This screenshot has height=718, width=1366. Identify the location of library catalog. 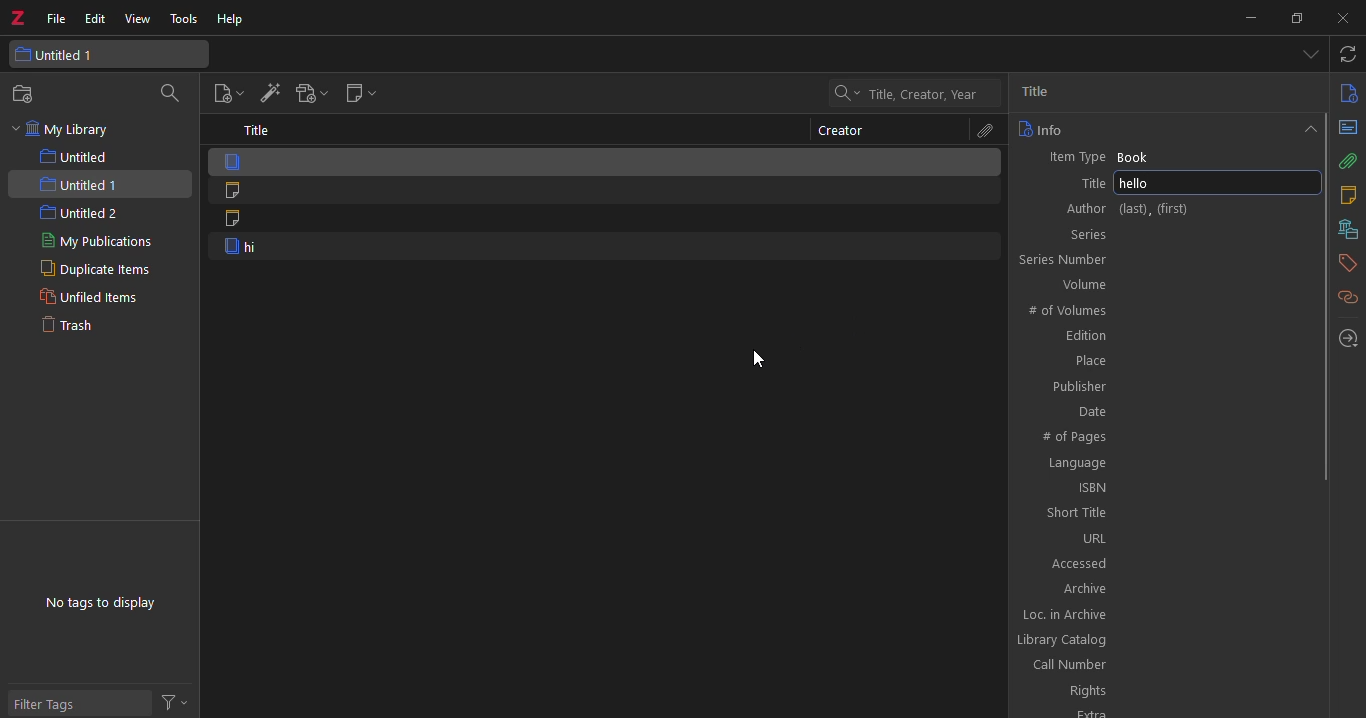
(1156, 641).